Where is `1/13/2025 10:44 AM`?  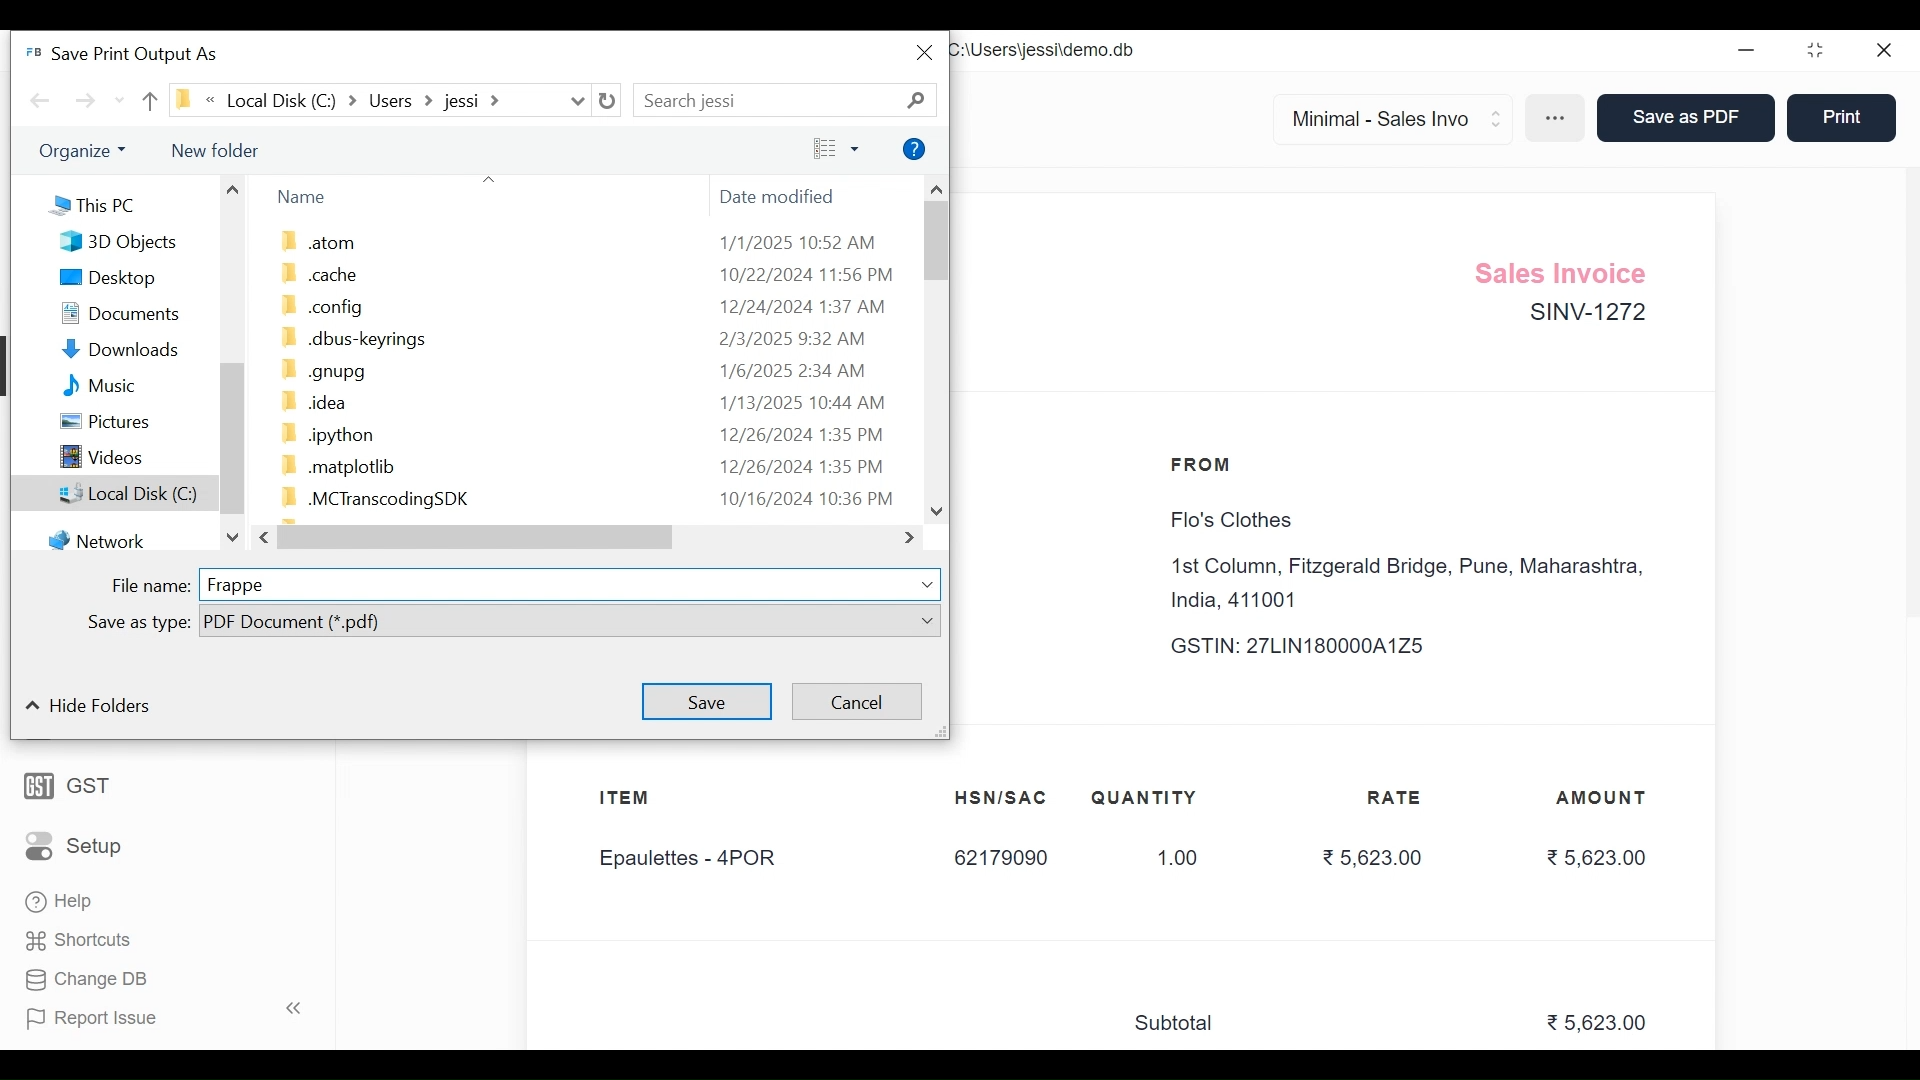
1/13/2025 10:44 AM is located at coordinates (805, 400).